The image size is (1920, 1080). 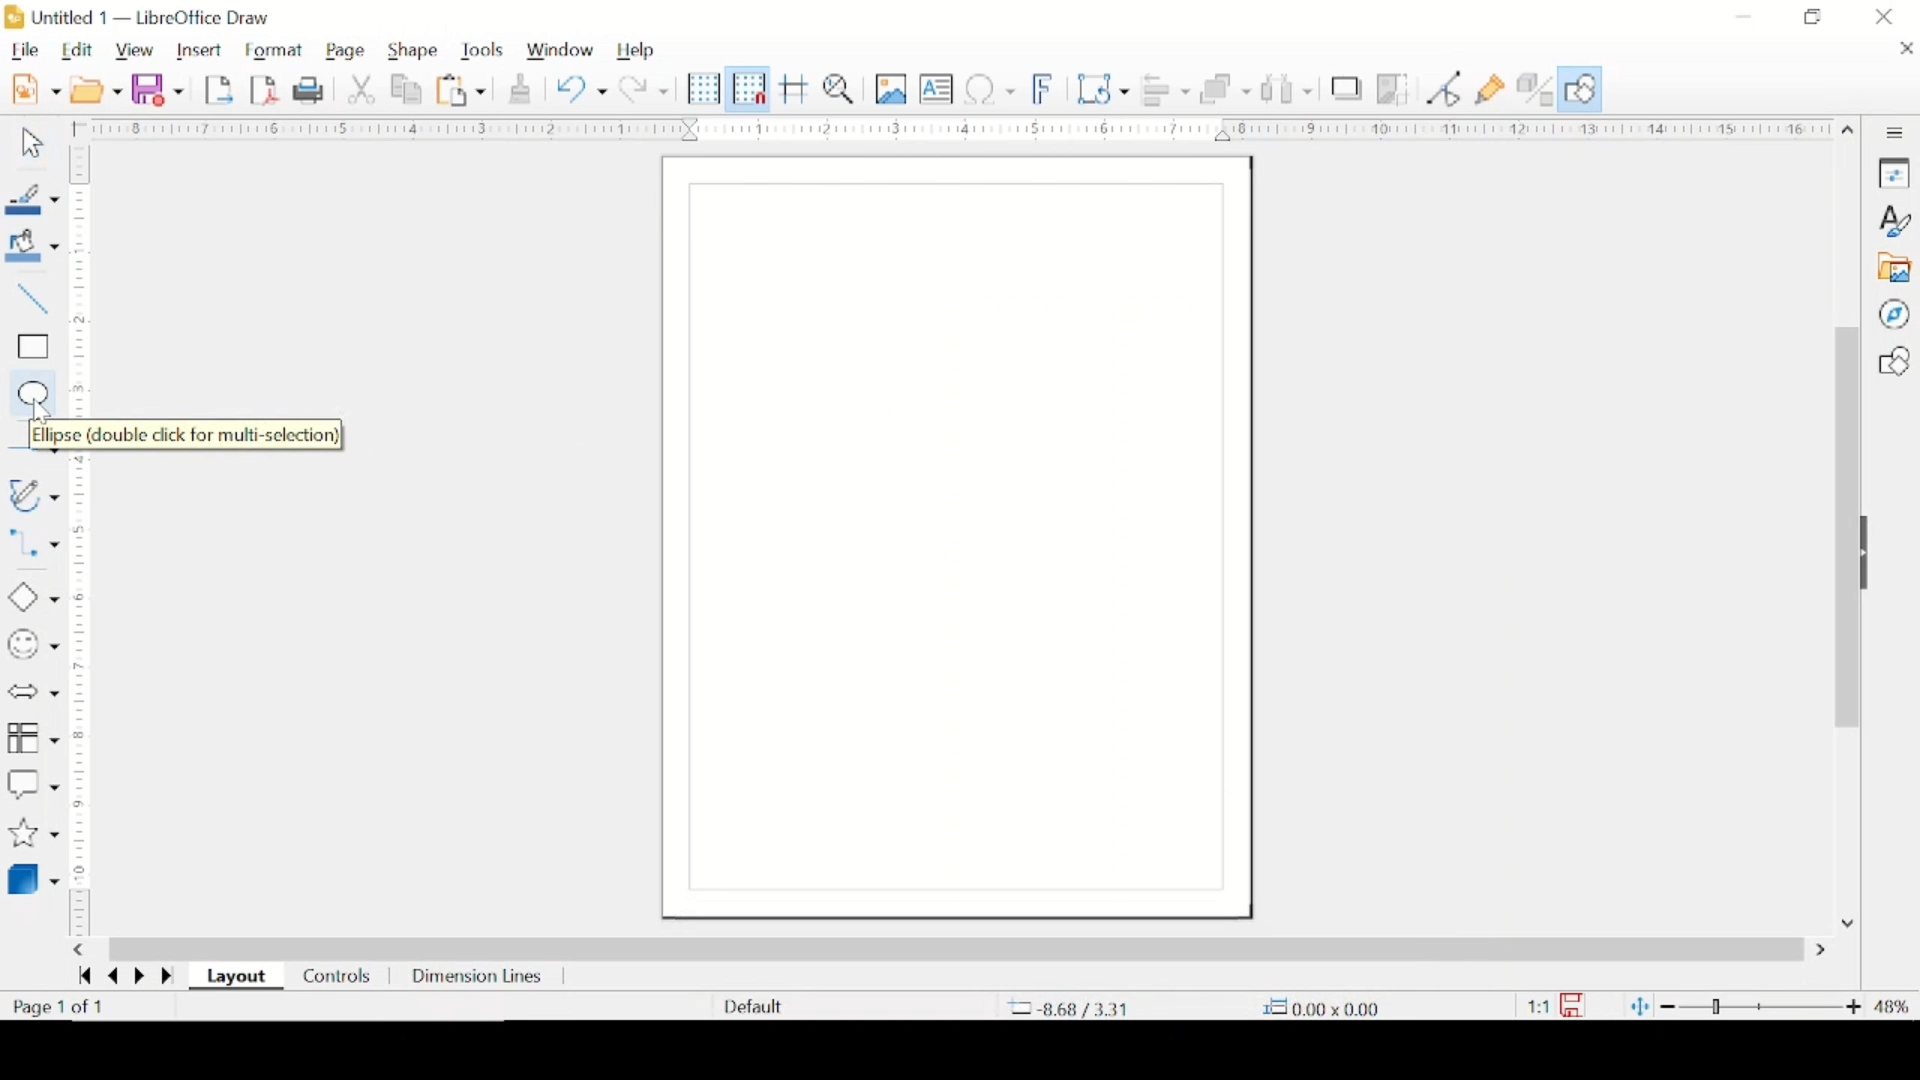 What do you see at coordinates (277, 49) in the screenshot?
I see `format` at bounding box center [277, 49].